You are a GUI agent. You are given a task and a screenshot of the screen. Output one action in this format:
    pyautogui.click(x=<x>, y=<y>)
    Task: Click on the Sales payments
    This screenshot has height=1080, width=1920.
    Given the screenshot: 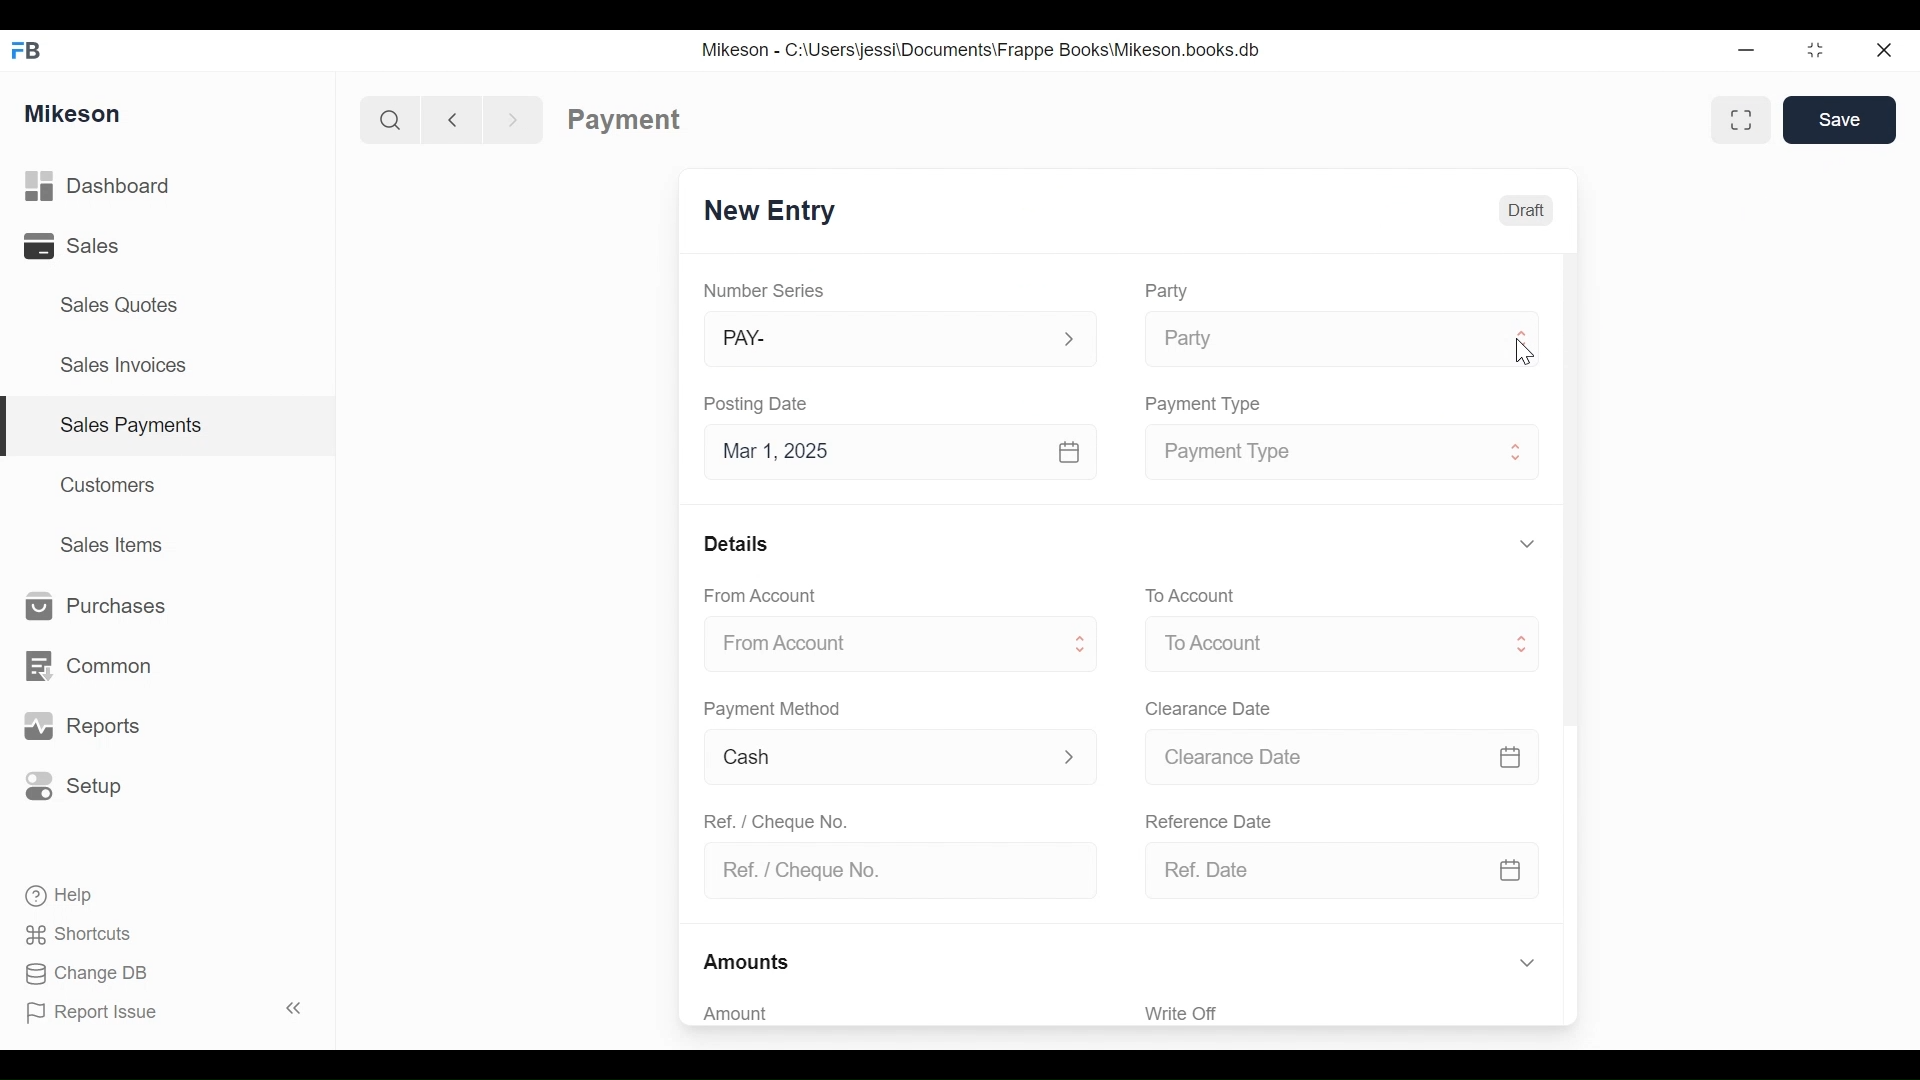 What is the action you would take?
    pyautogui.click(x=135, y=424)
    